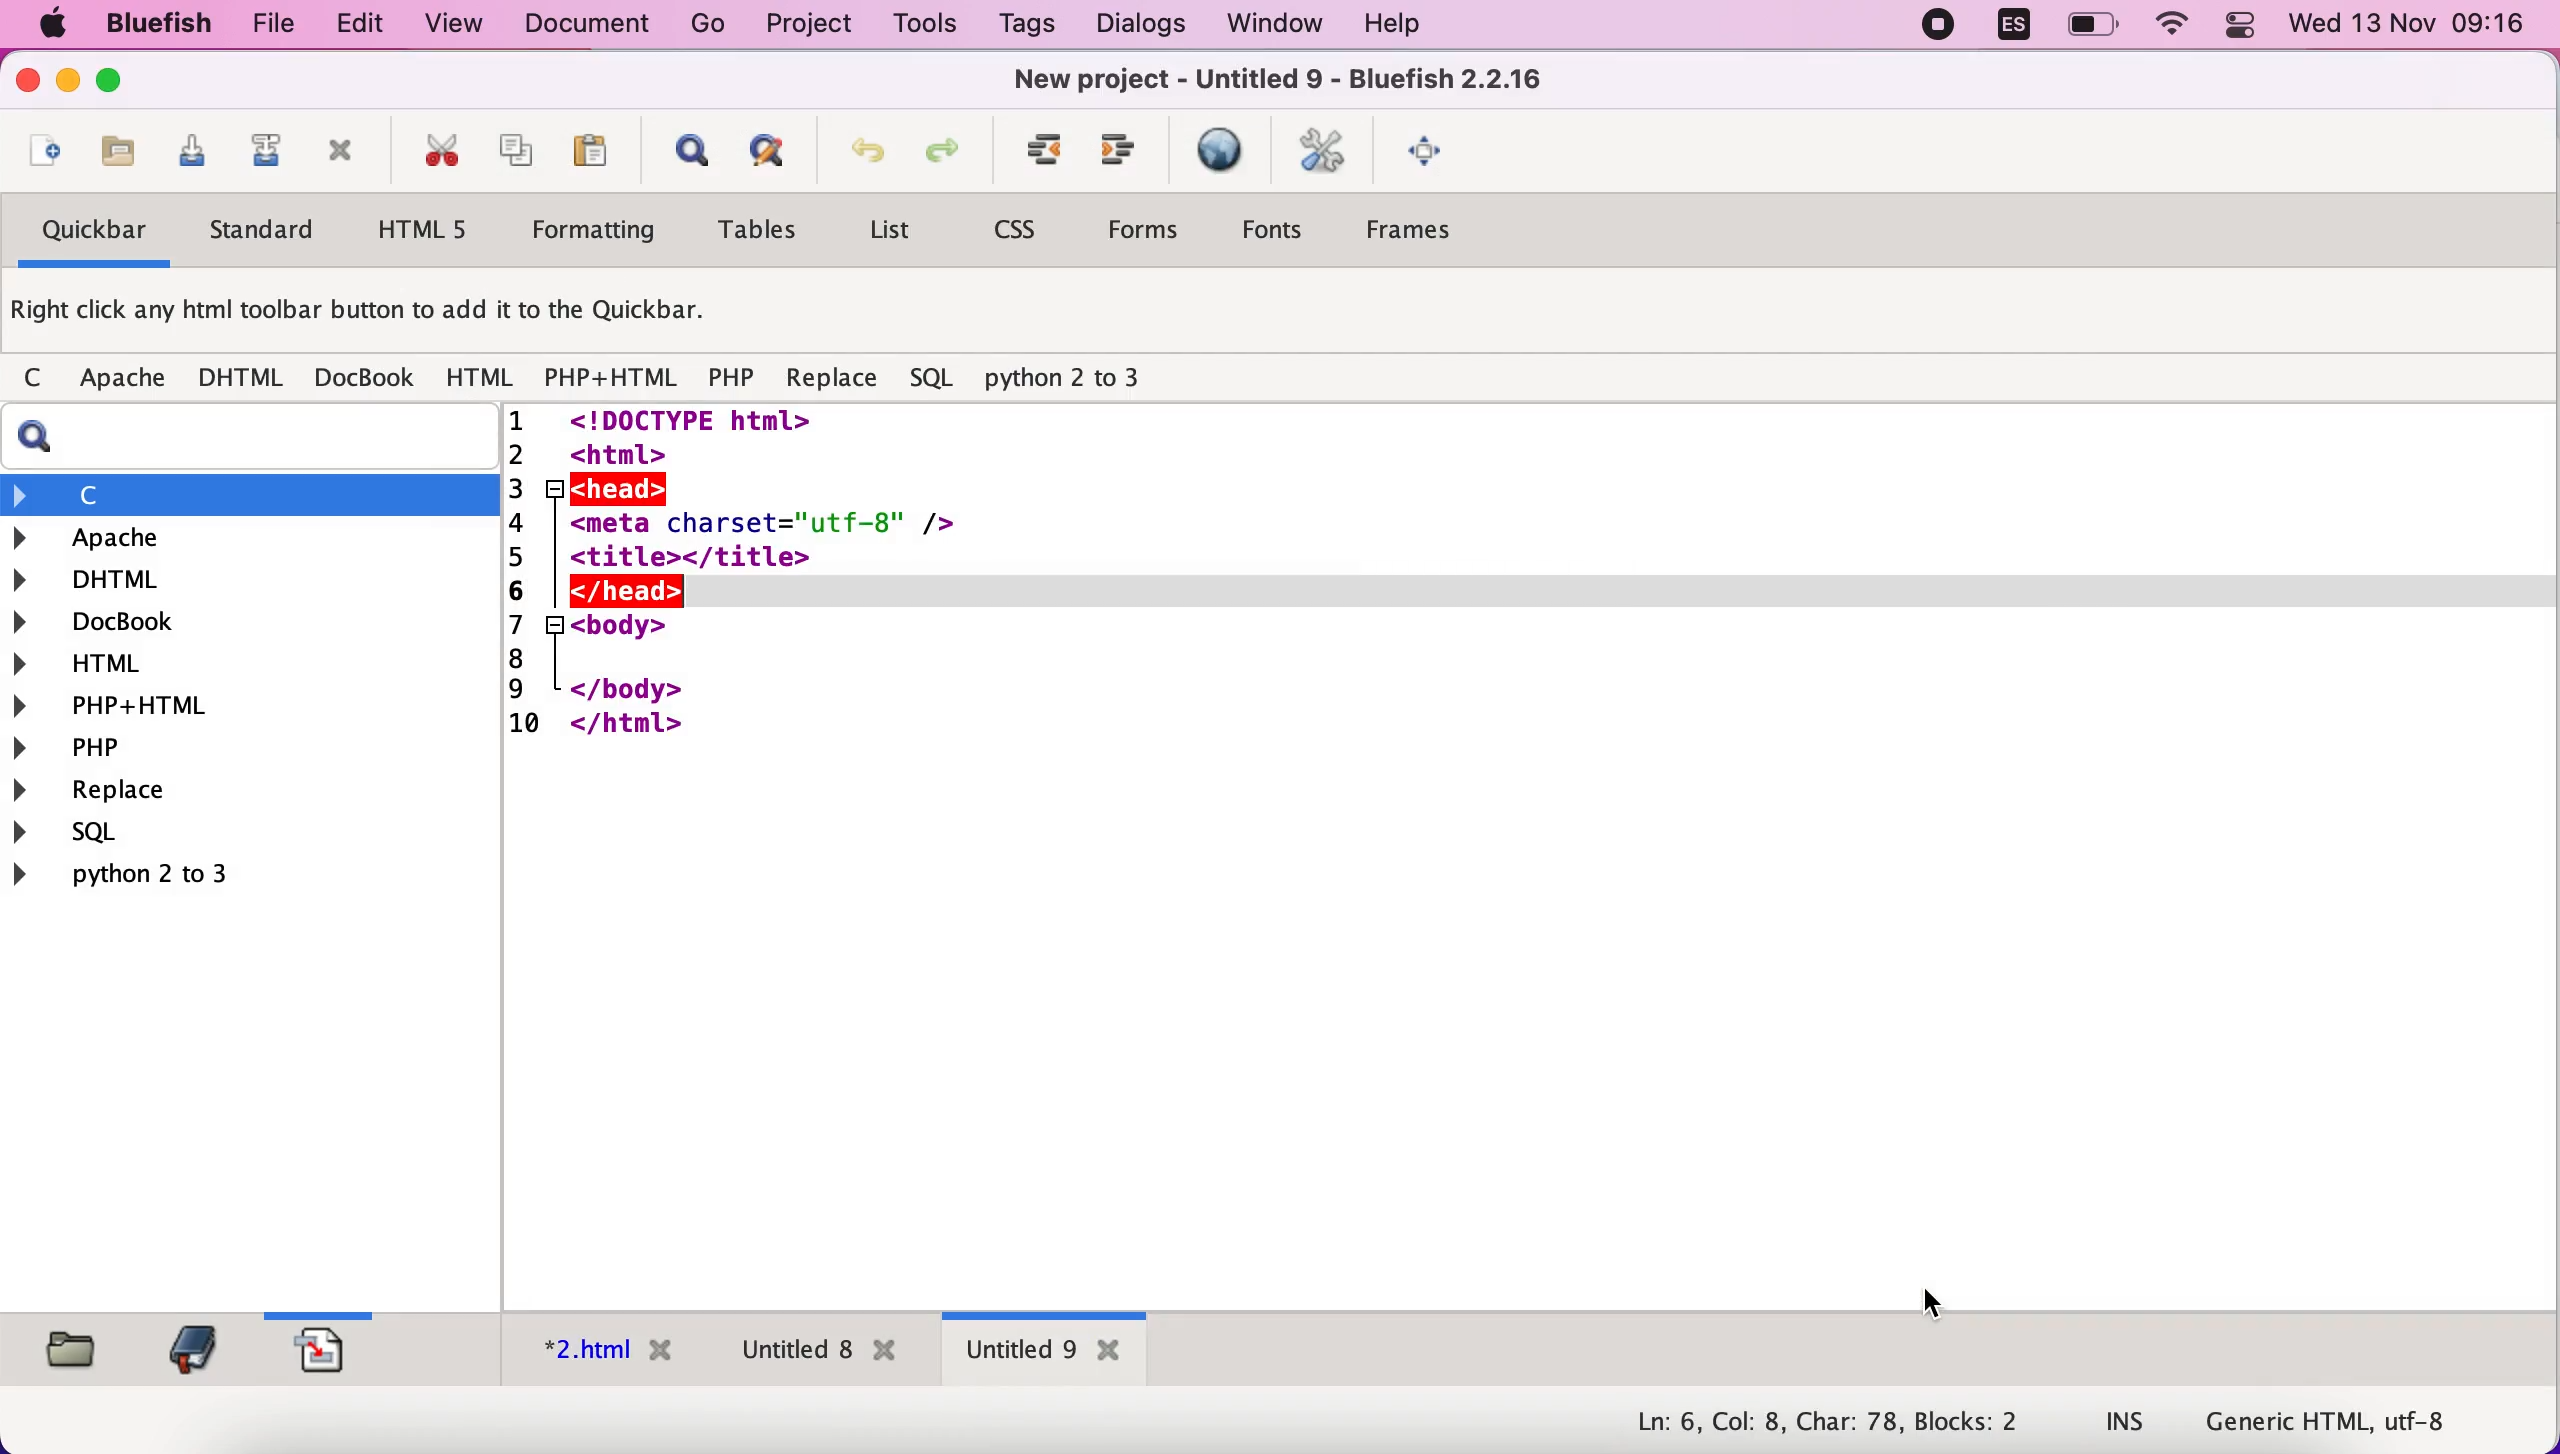 Image resolution: width=2560 pixels, height=1454 pixels. What do you see at coordinates (22, 84) in the screenshot?
I see `close` at bounding box center [22, 84].